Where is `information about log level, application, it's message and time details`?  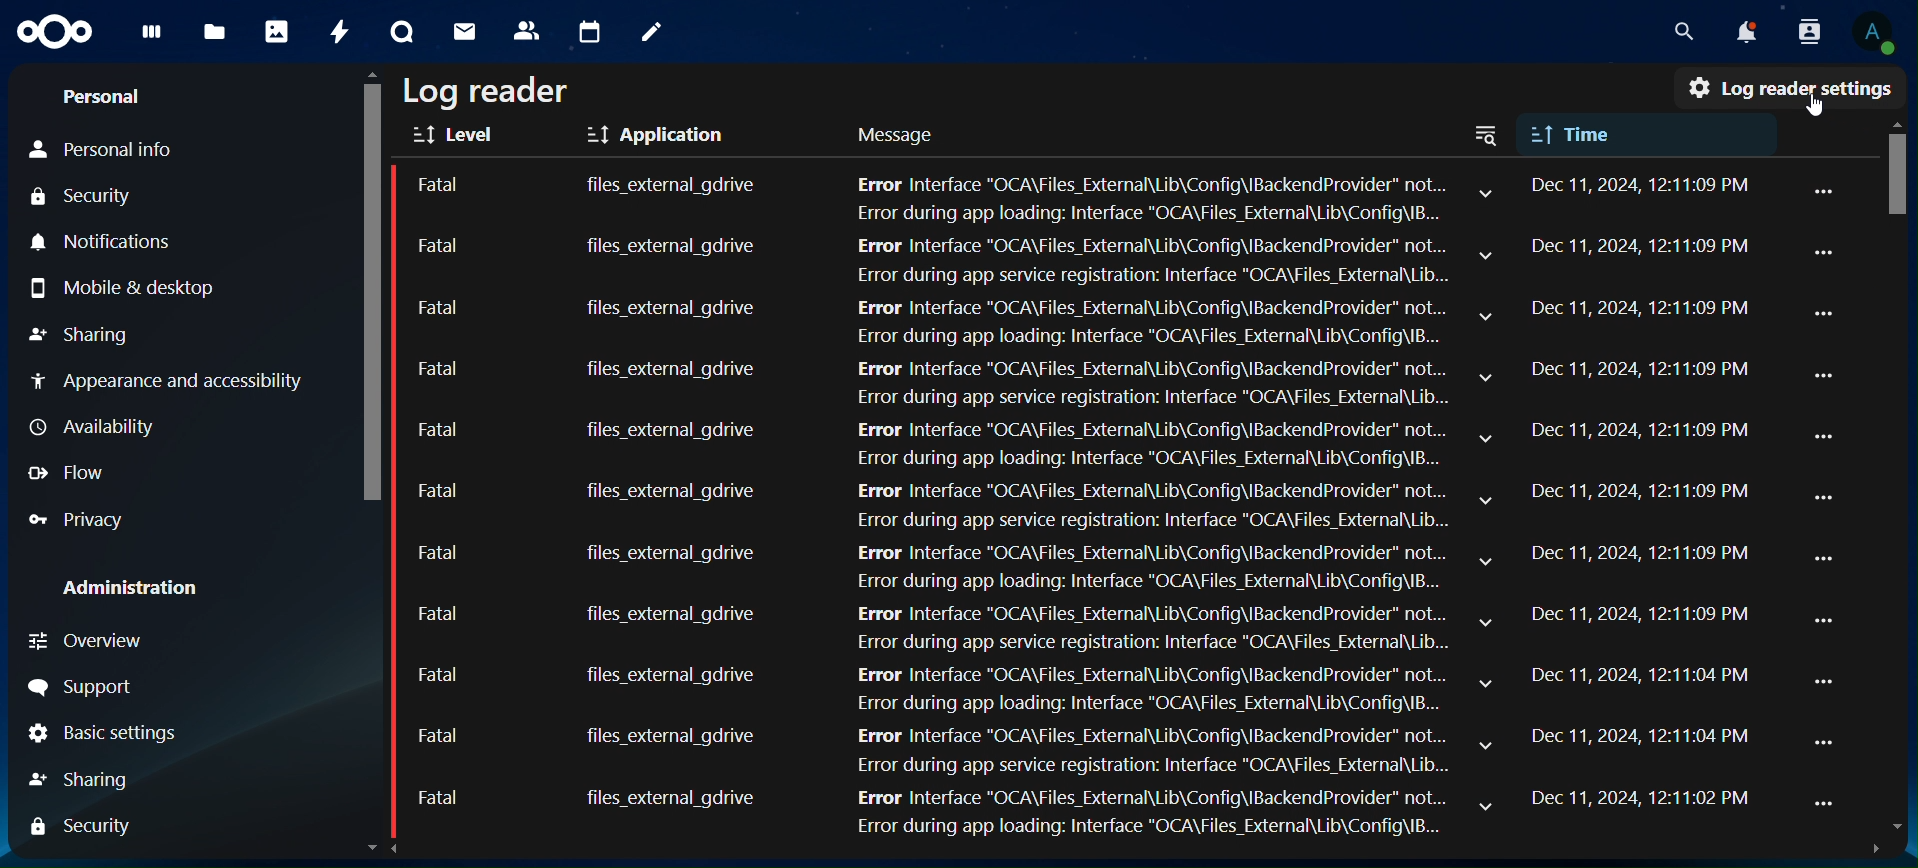
information about log level, application, it's message and time details is located at coordinates (1088, 564).